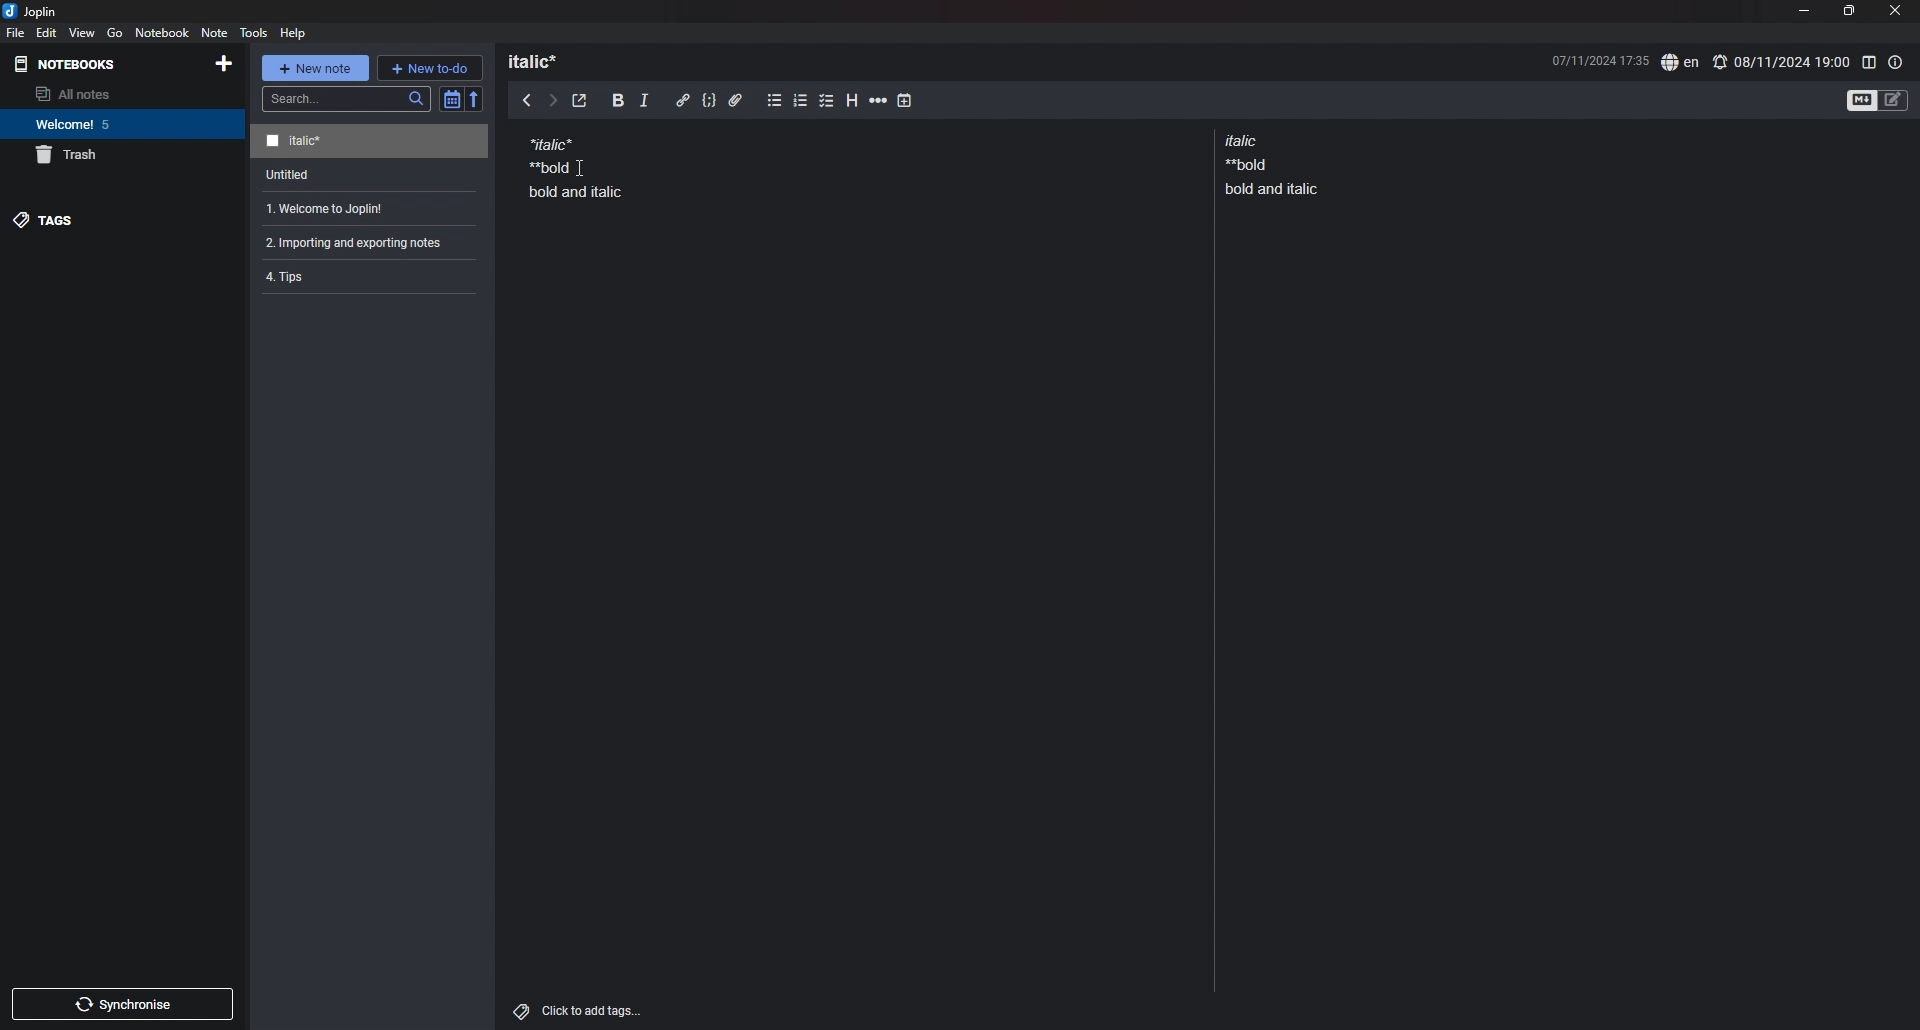  I want to click on note properties, so click(1896, 62).